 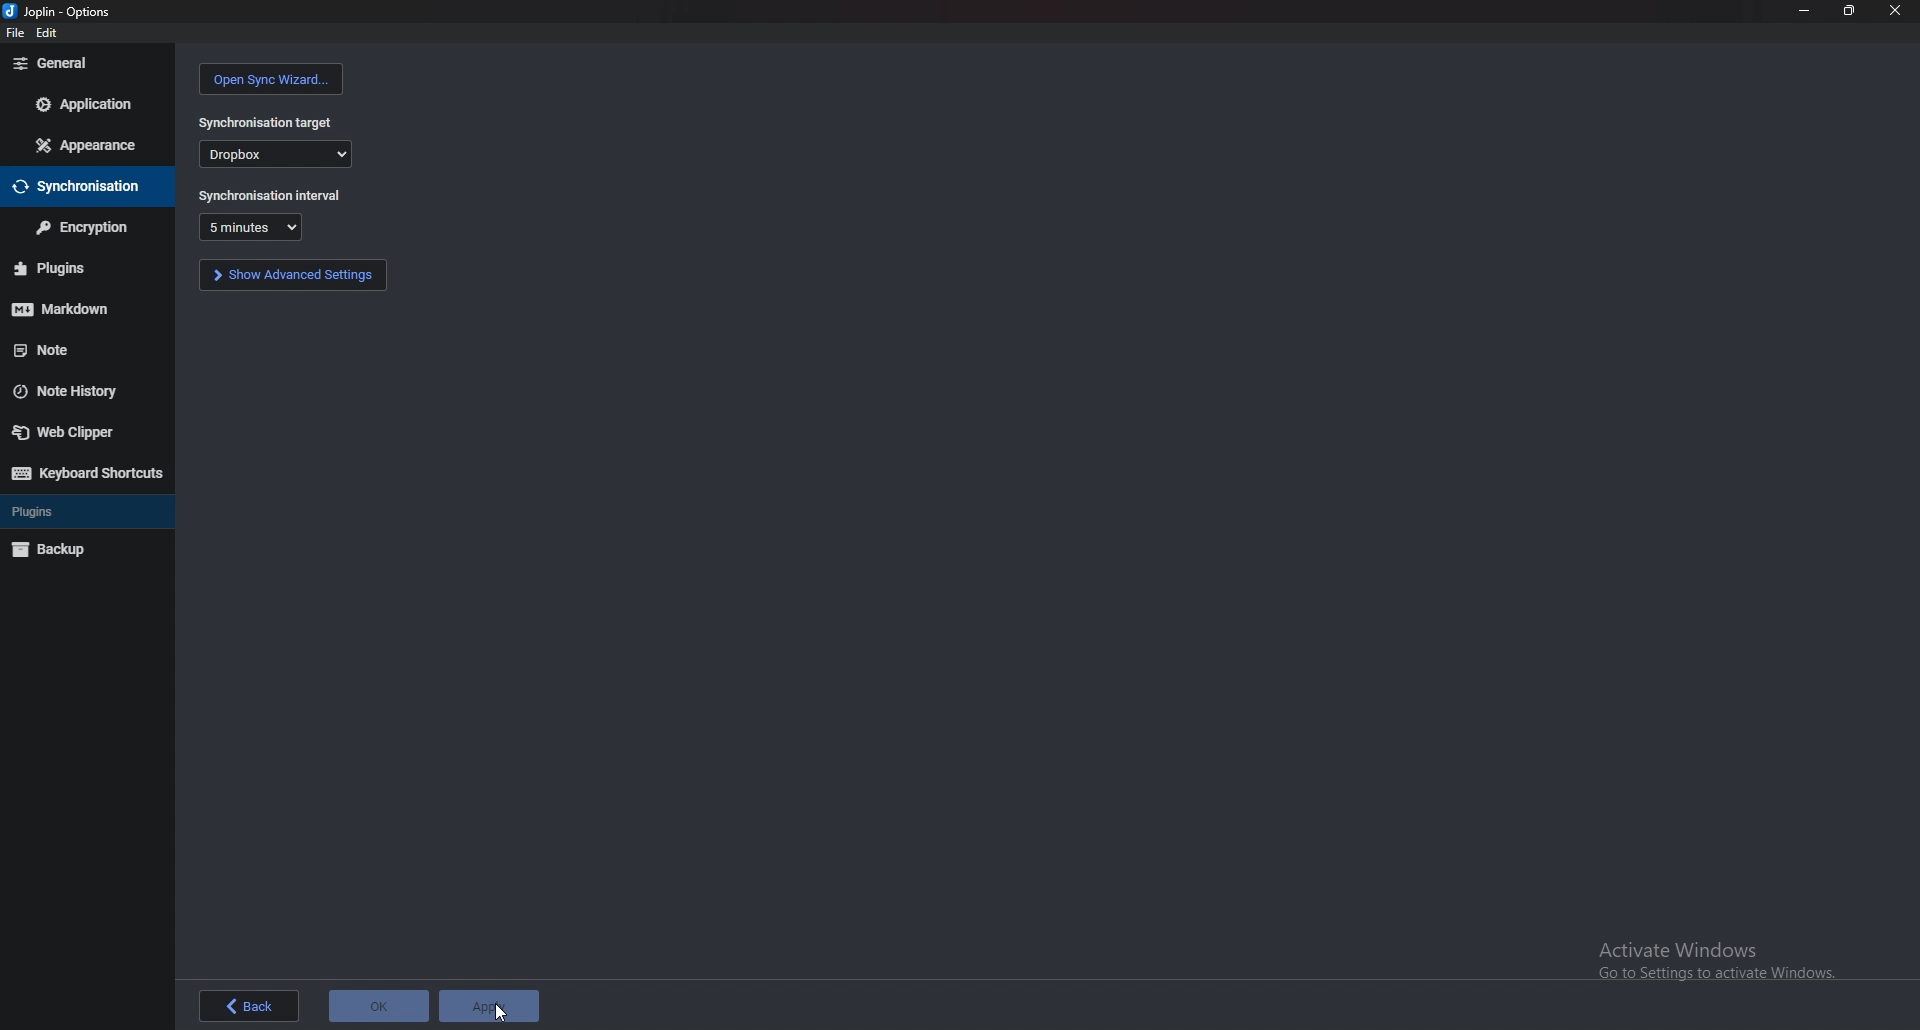 I want to click on encryption, so click(x=87, y=227).